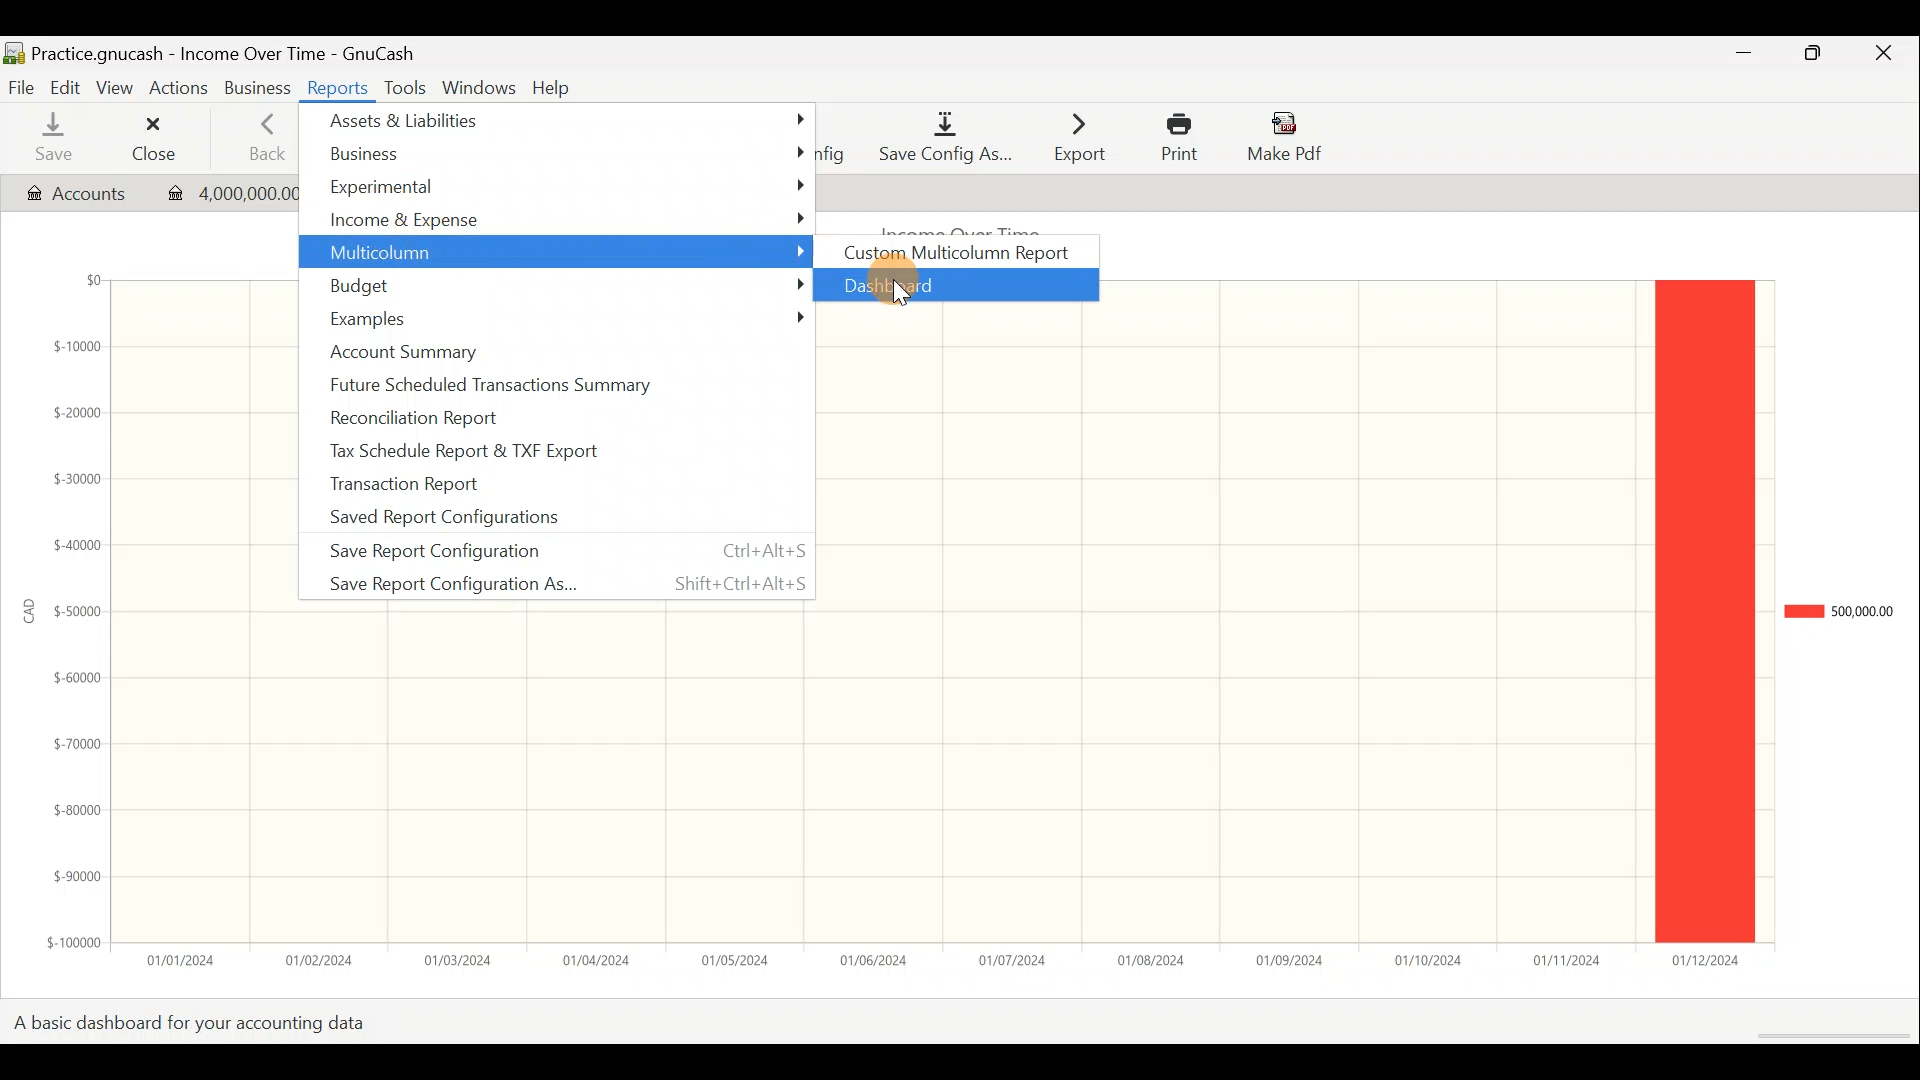 Image resolution: width=1920 pixels, height=1080 pixels. Describe the element at coordinates (479, 87) in the screenshot. I see `Windows` at that location.